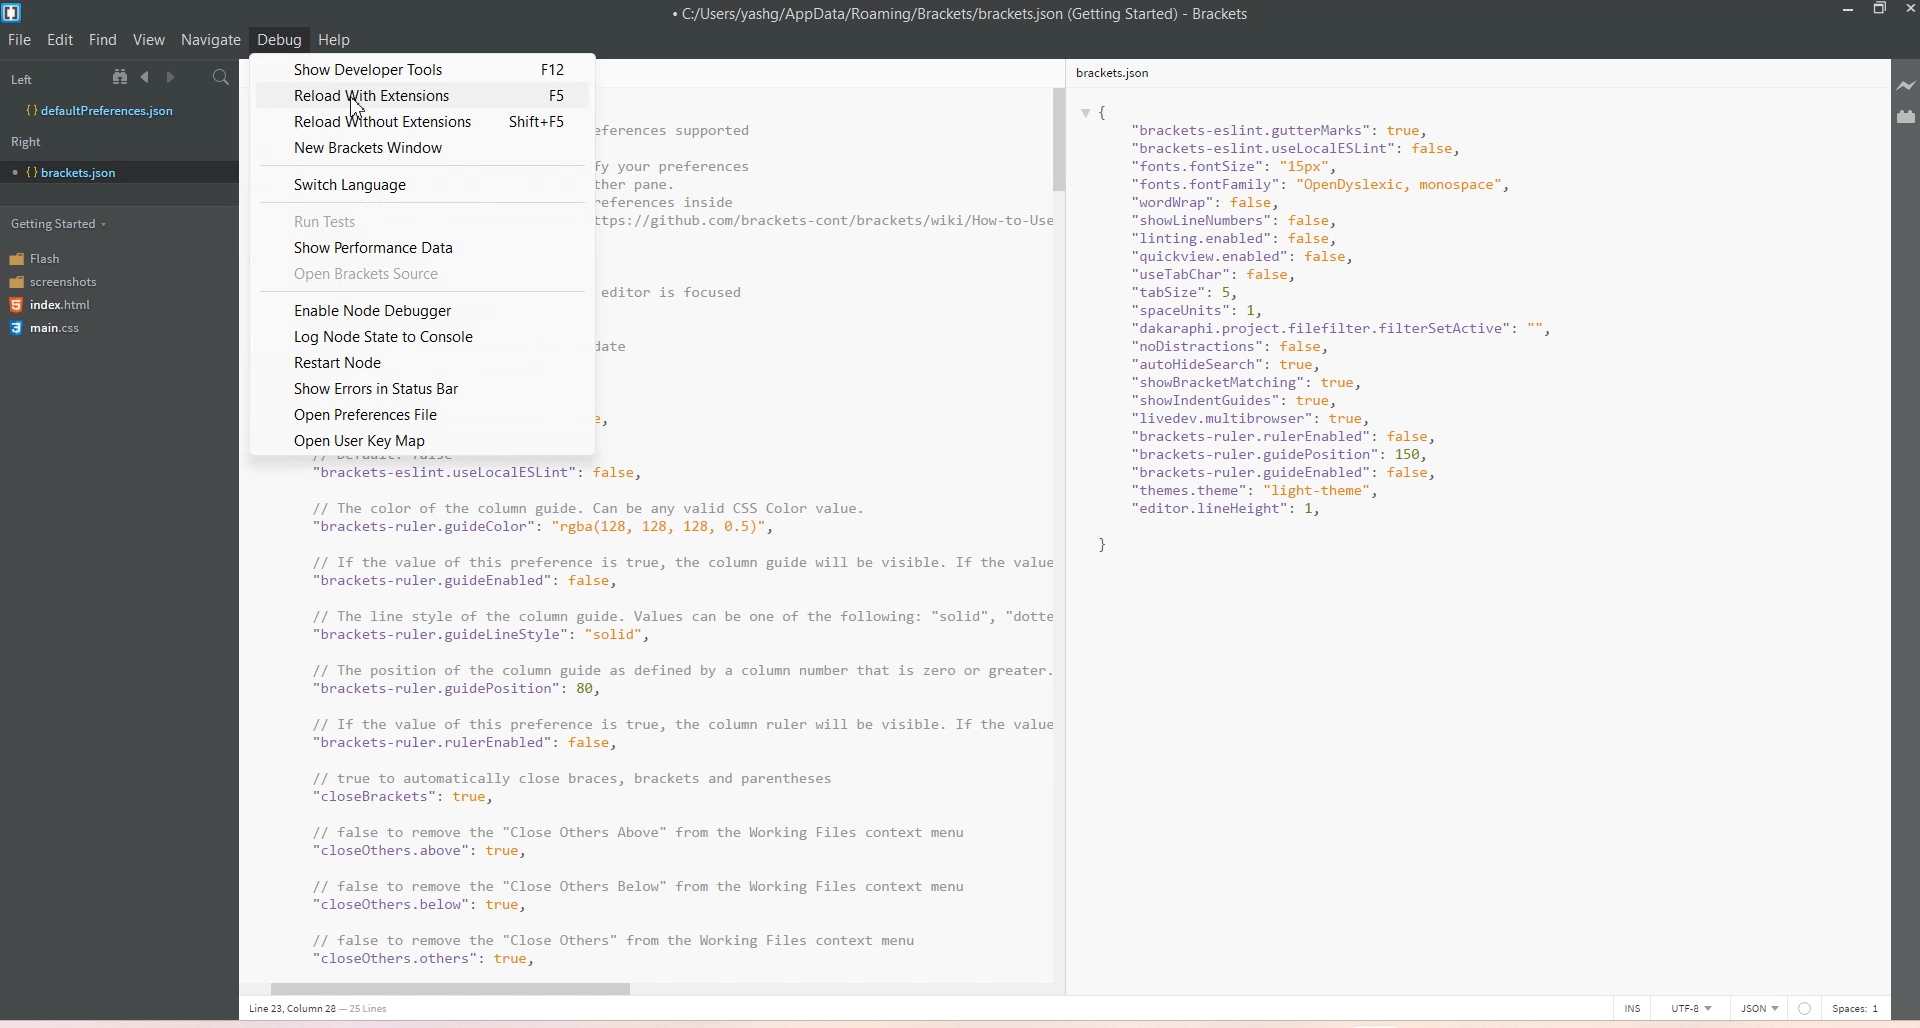 This screenshot has height=1028, width=1920. I want to click on Find, so click(104, 40).